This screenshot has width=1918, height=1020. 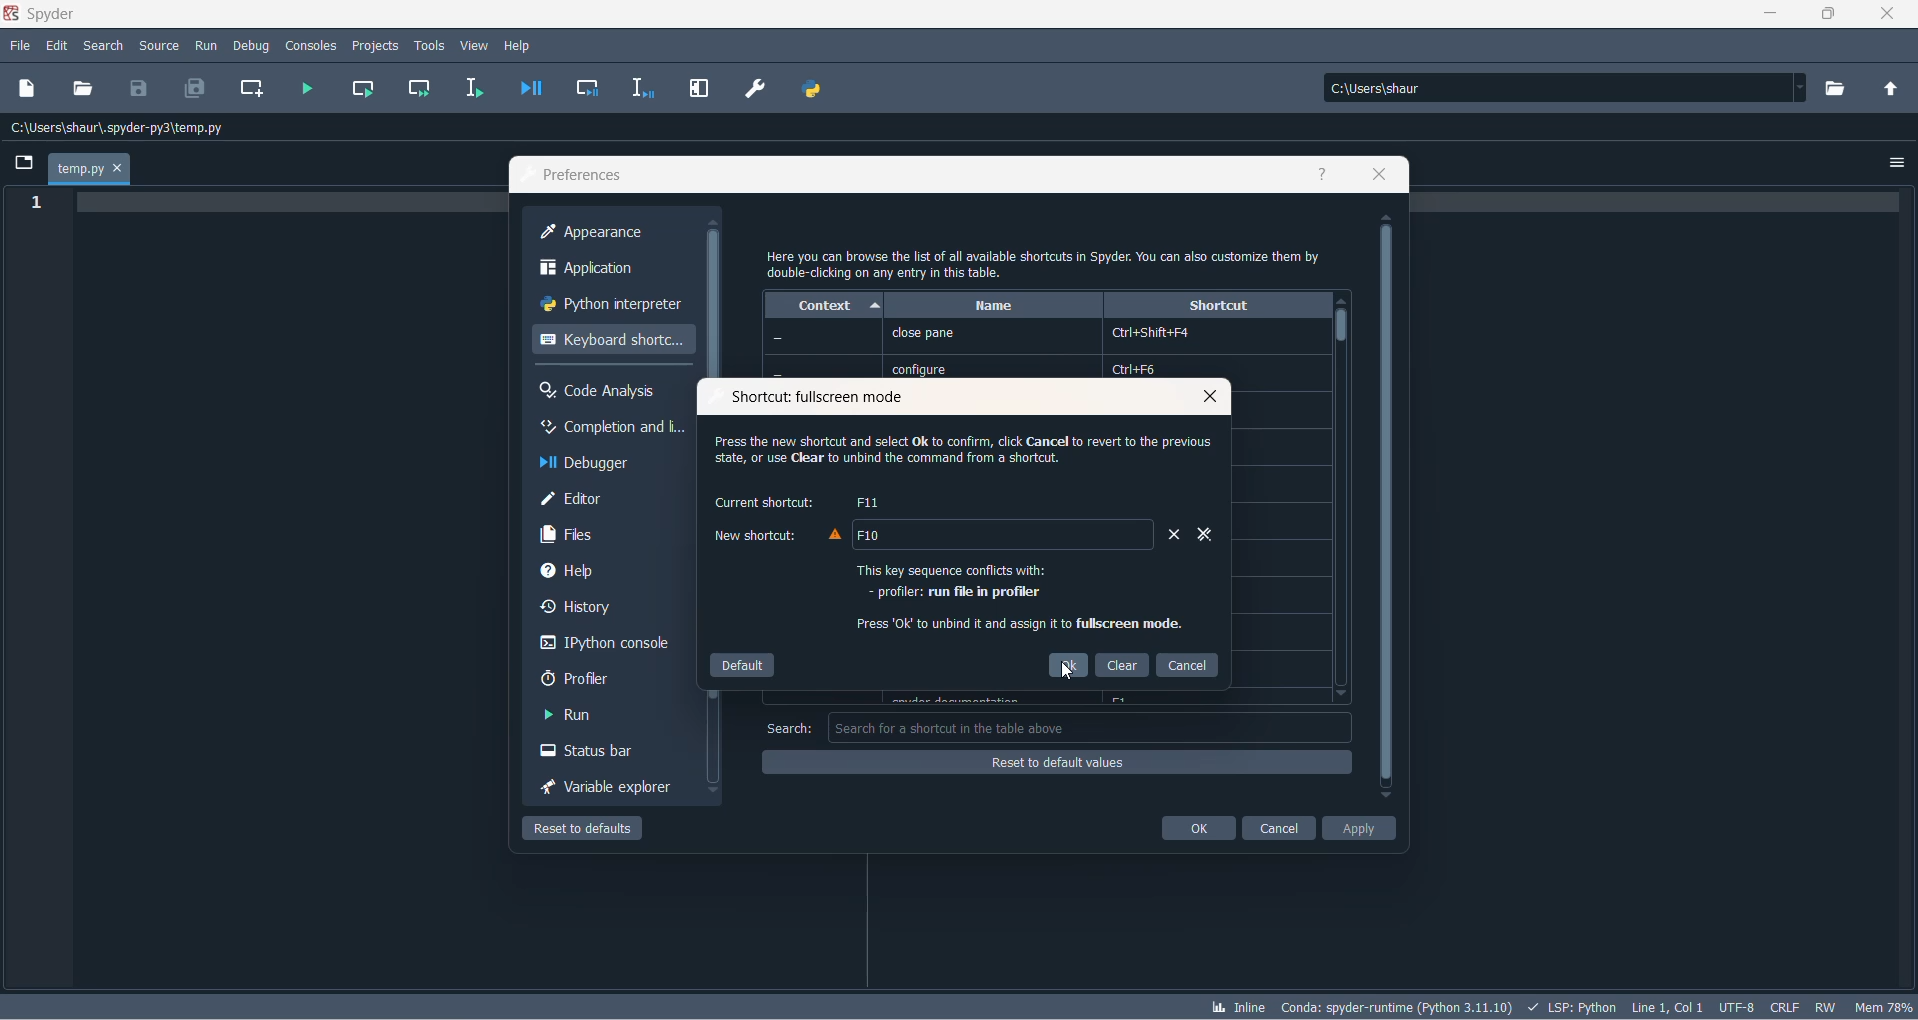 I want to click on current file tab, so click(x=89, y=170).